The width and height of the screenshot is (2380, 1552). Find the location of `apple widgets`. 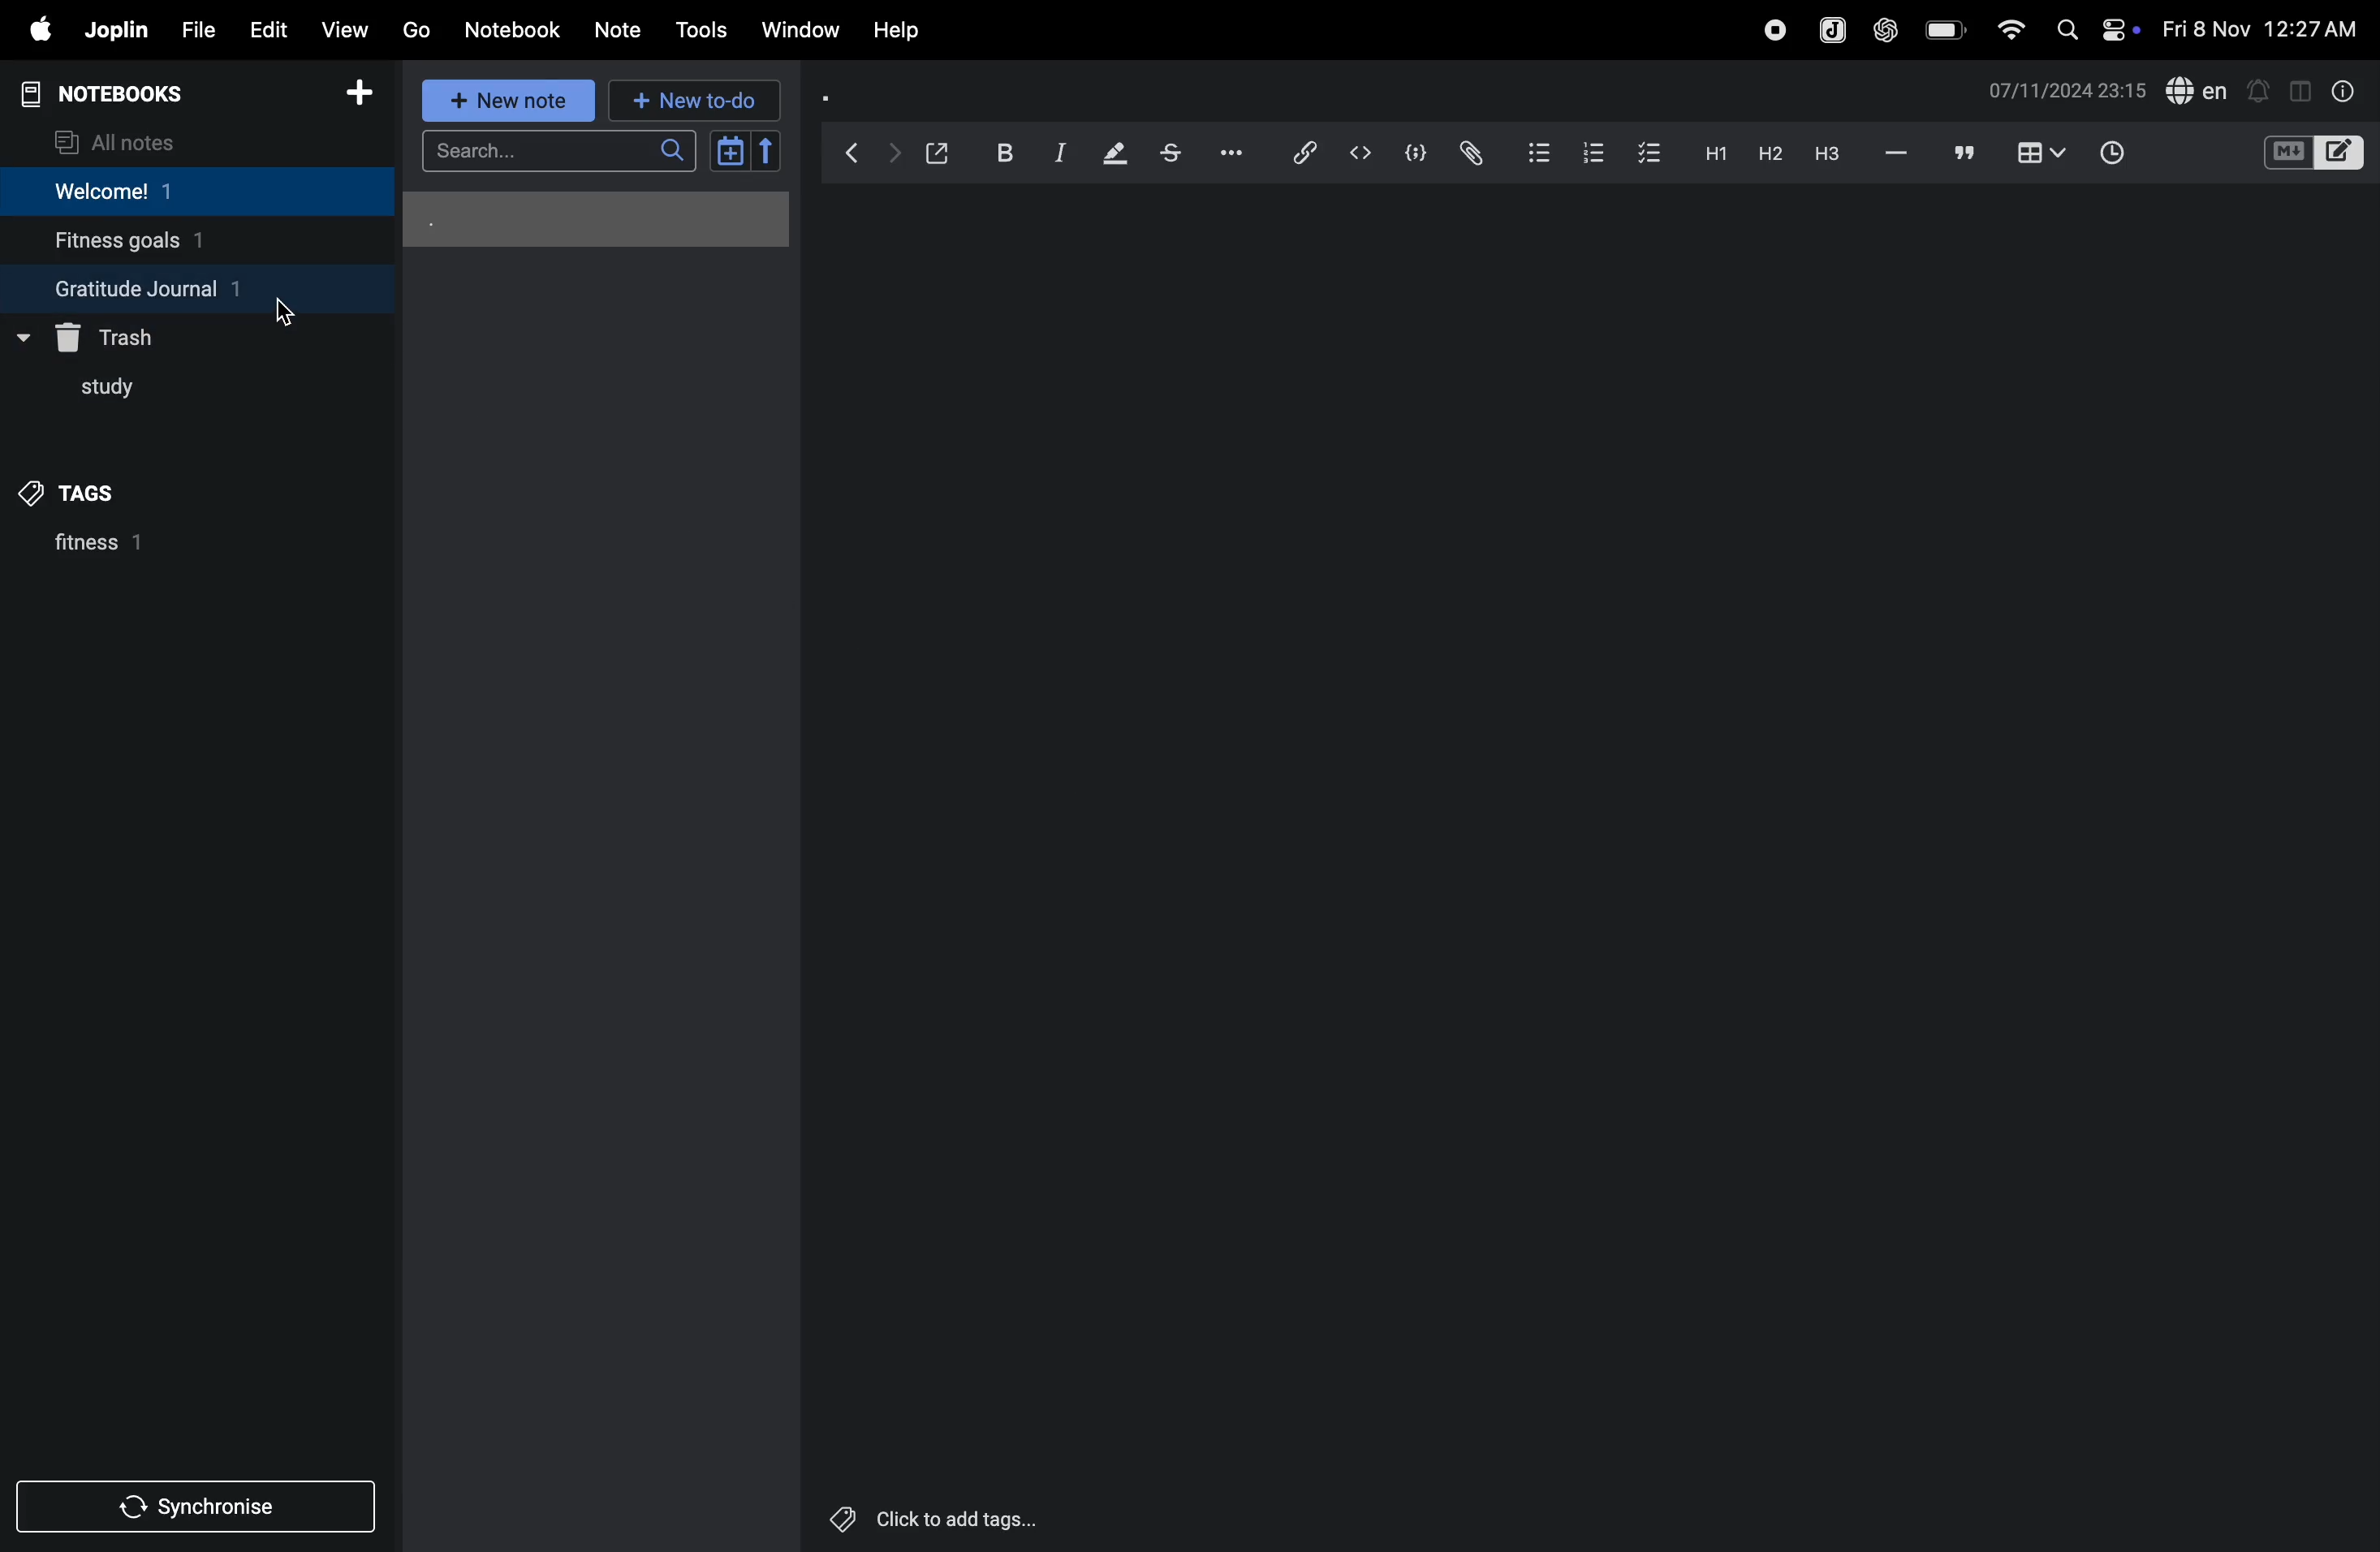

apple widgets is located at coordinates (2096, 30).